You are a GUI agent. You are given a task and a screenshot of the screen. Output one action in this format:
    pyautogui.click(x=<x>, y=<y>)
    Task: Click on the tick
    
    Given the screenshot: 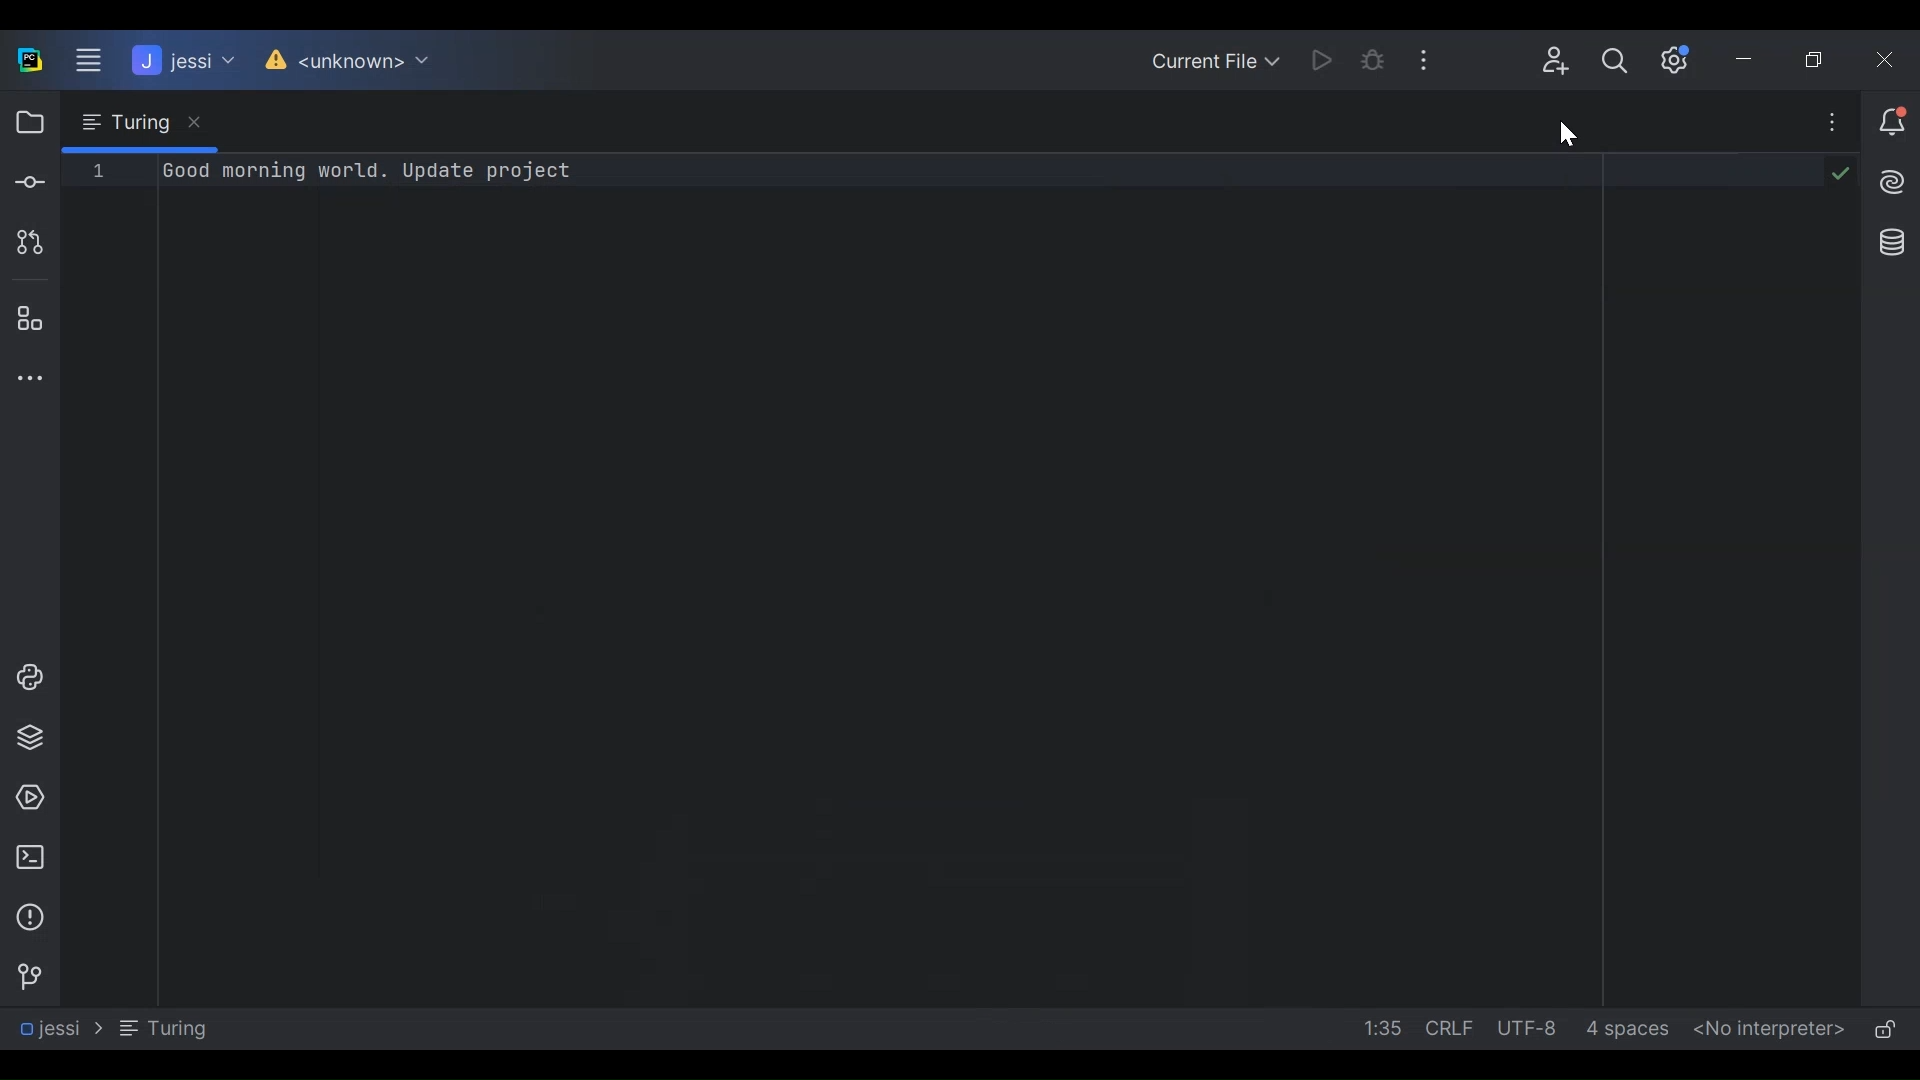 What is the action you would take?
    pyautogui.click(x=1842, y=173)
    